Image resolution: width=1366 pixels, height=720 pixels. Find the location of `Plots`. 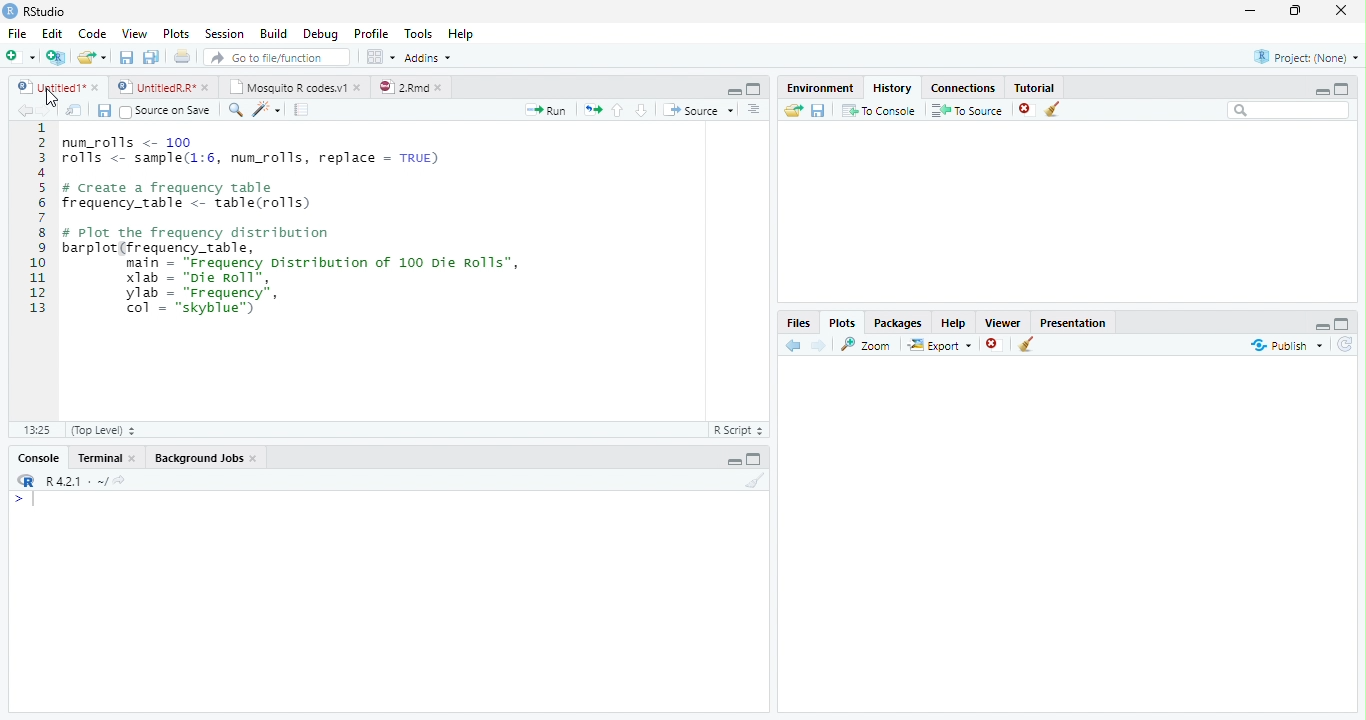

Plots is located at coordinates (843, 321).